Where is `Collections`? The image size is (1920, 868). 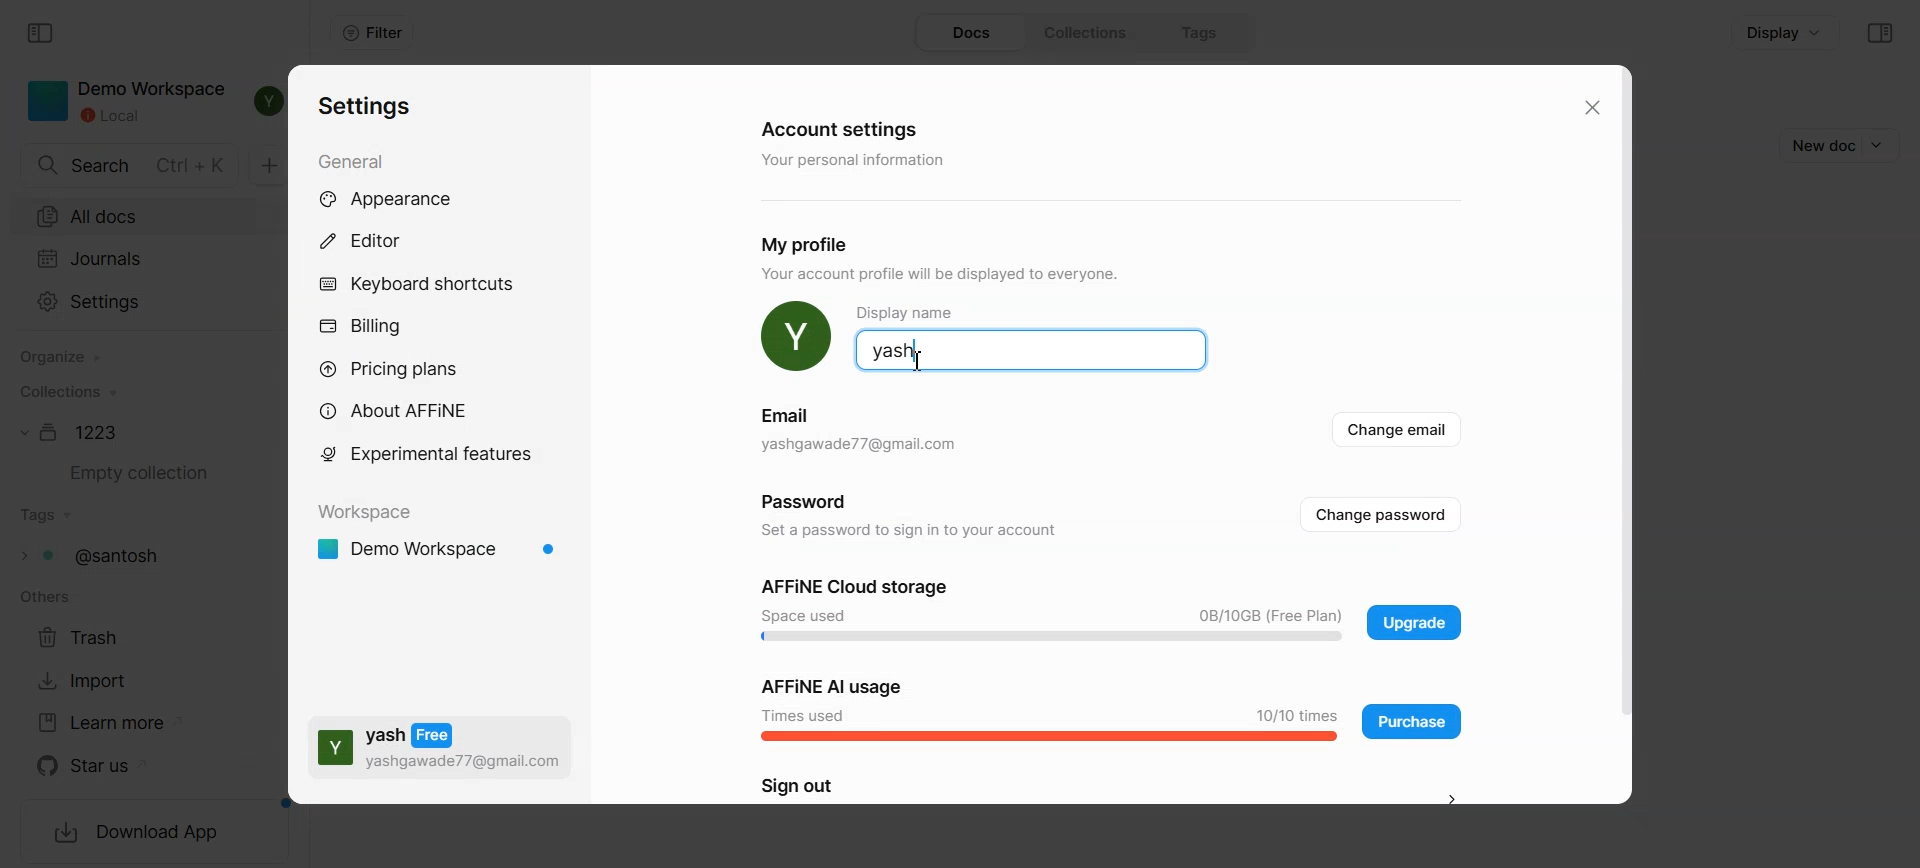 Collections is located at coordinates (1092, 33).